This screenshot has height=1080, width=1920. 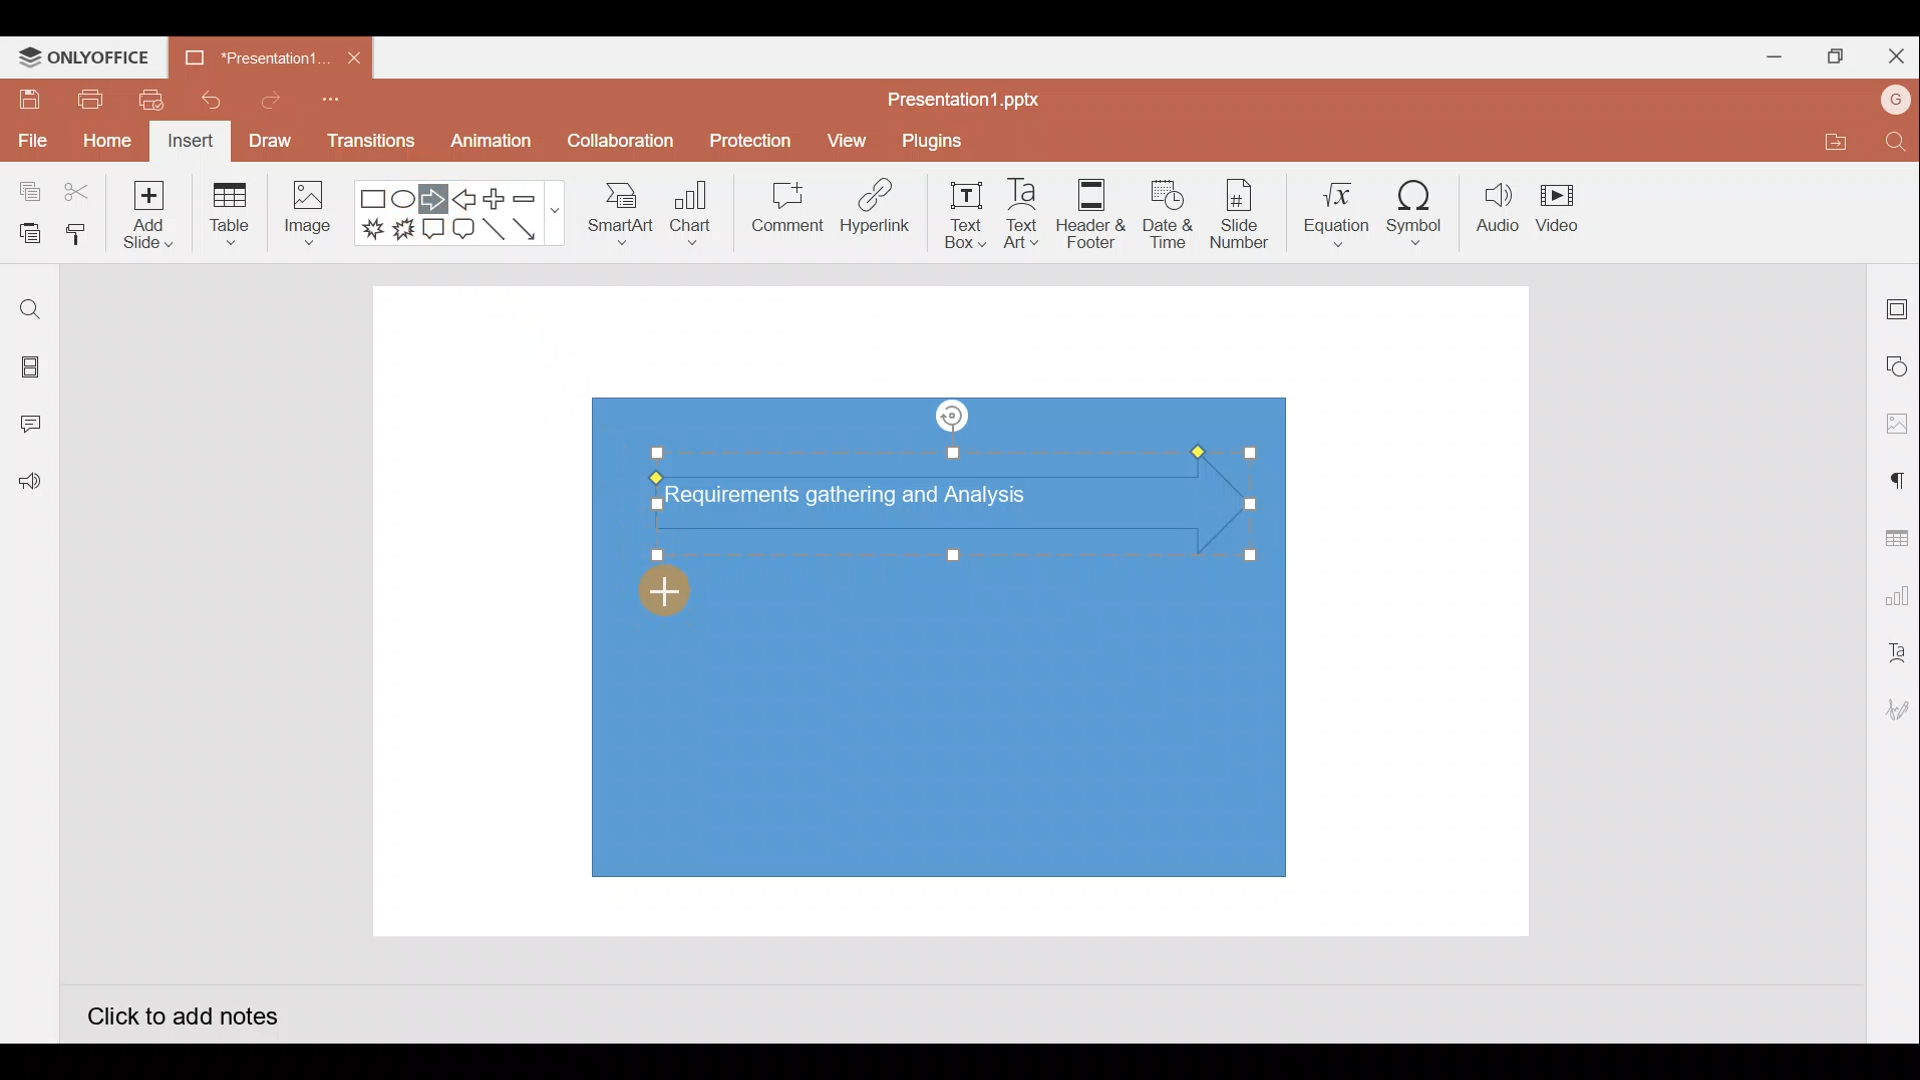 I want to click on ONLYOFFICE, so click(x=85, y=57).